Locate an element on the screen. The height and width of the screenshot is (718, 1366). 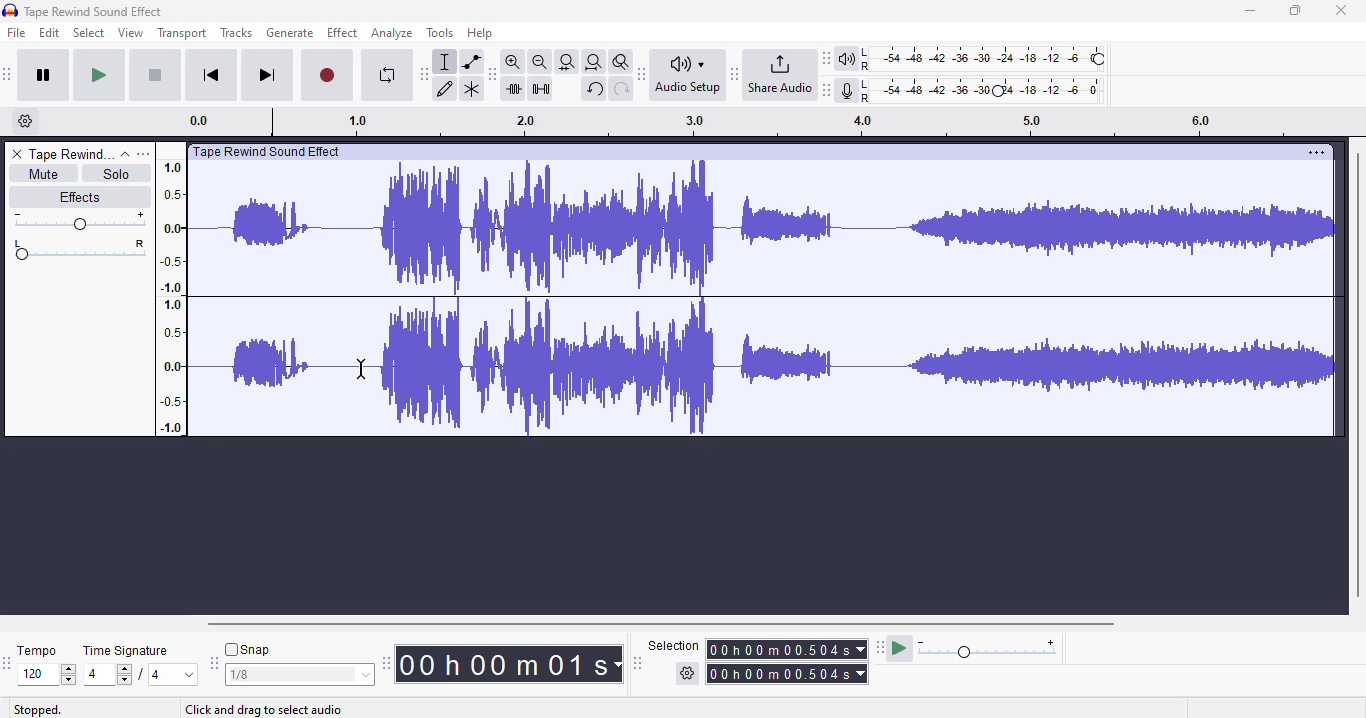
skip to start is located at coordinates (212, 76).